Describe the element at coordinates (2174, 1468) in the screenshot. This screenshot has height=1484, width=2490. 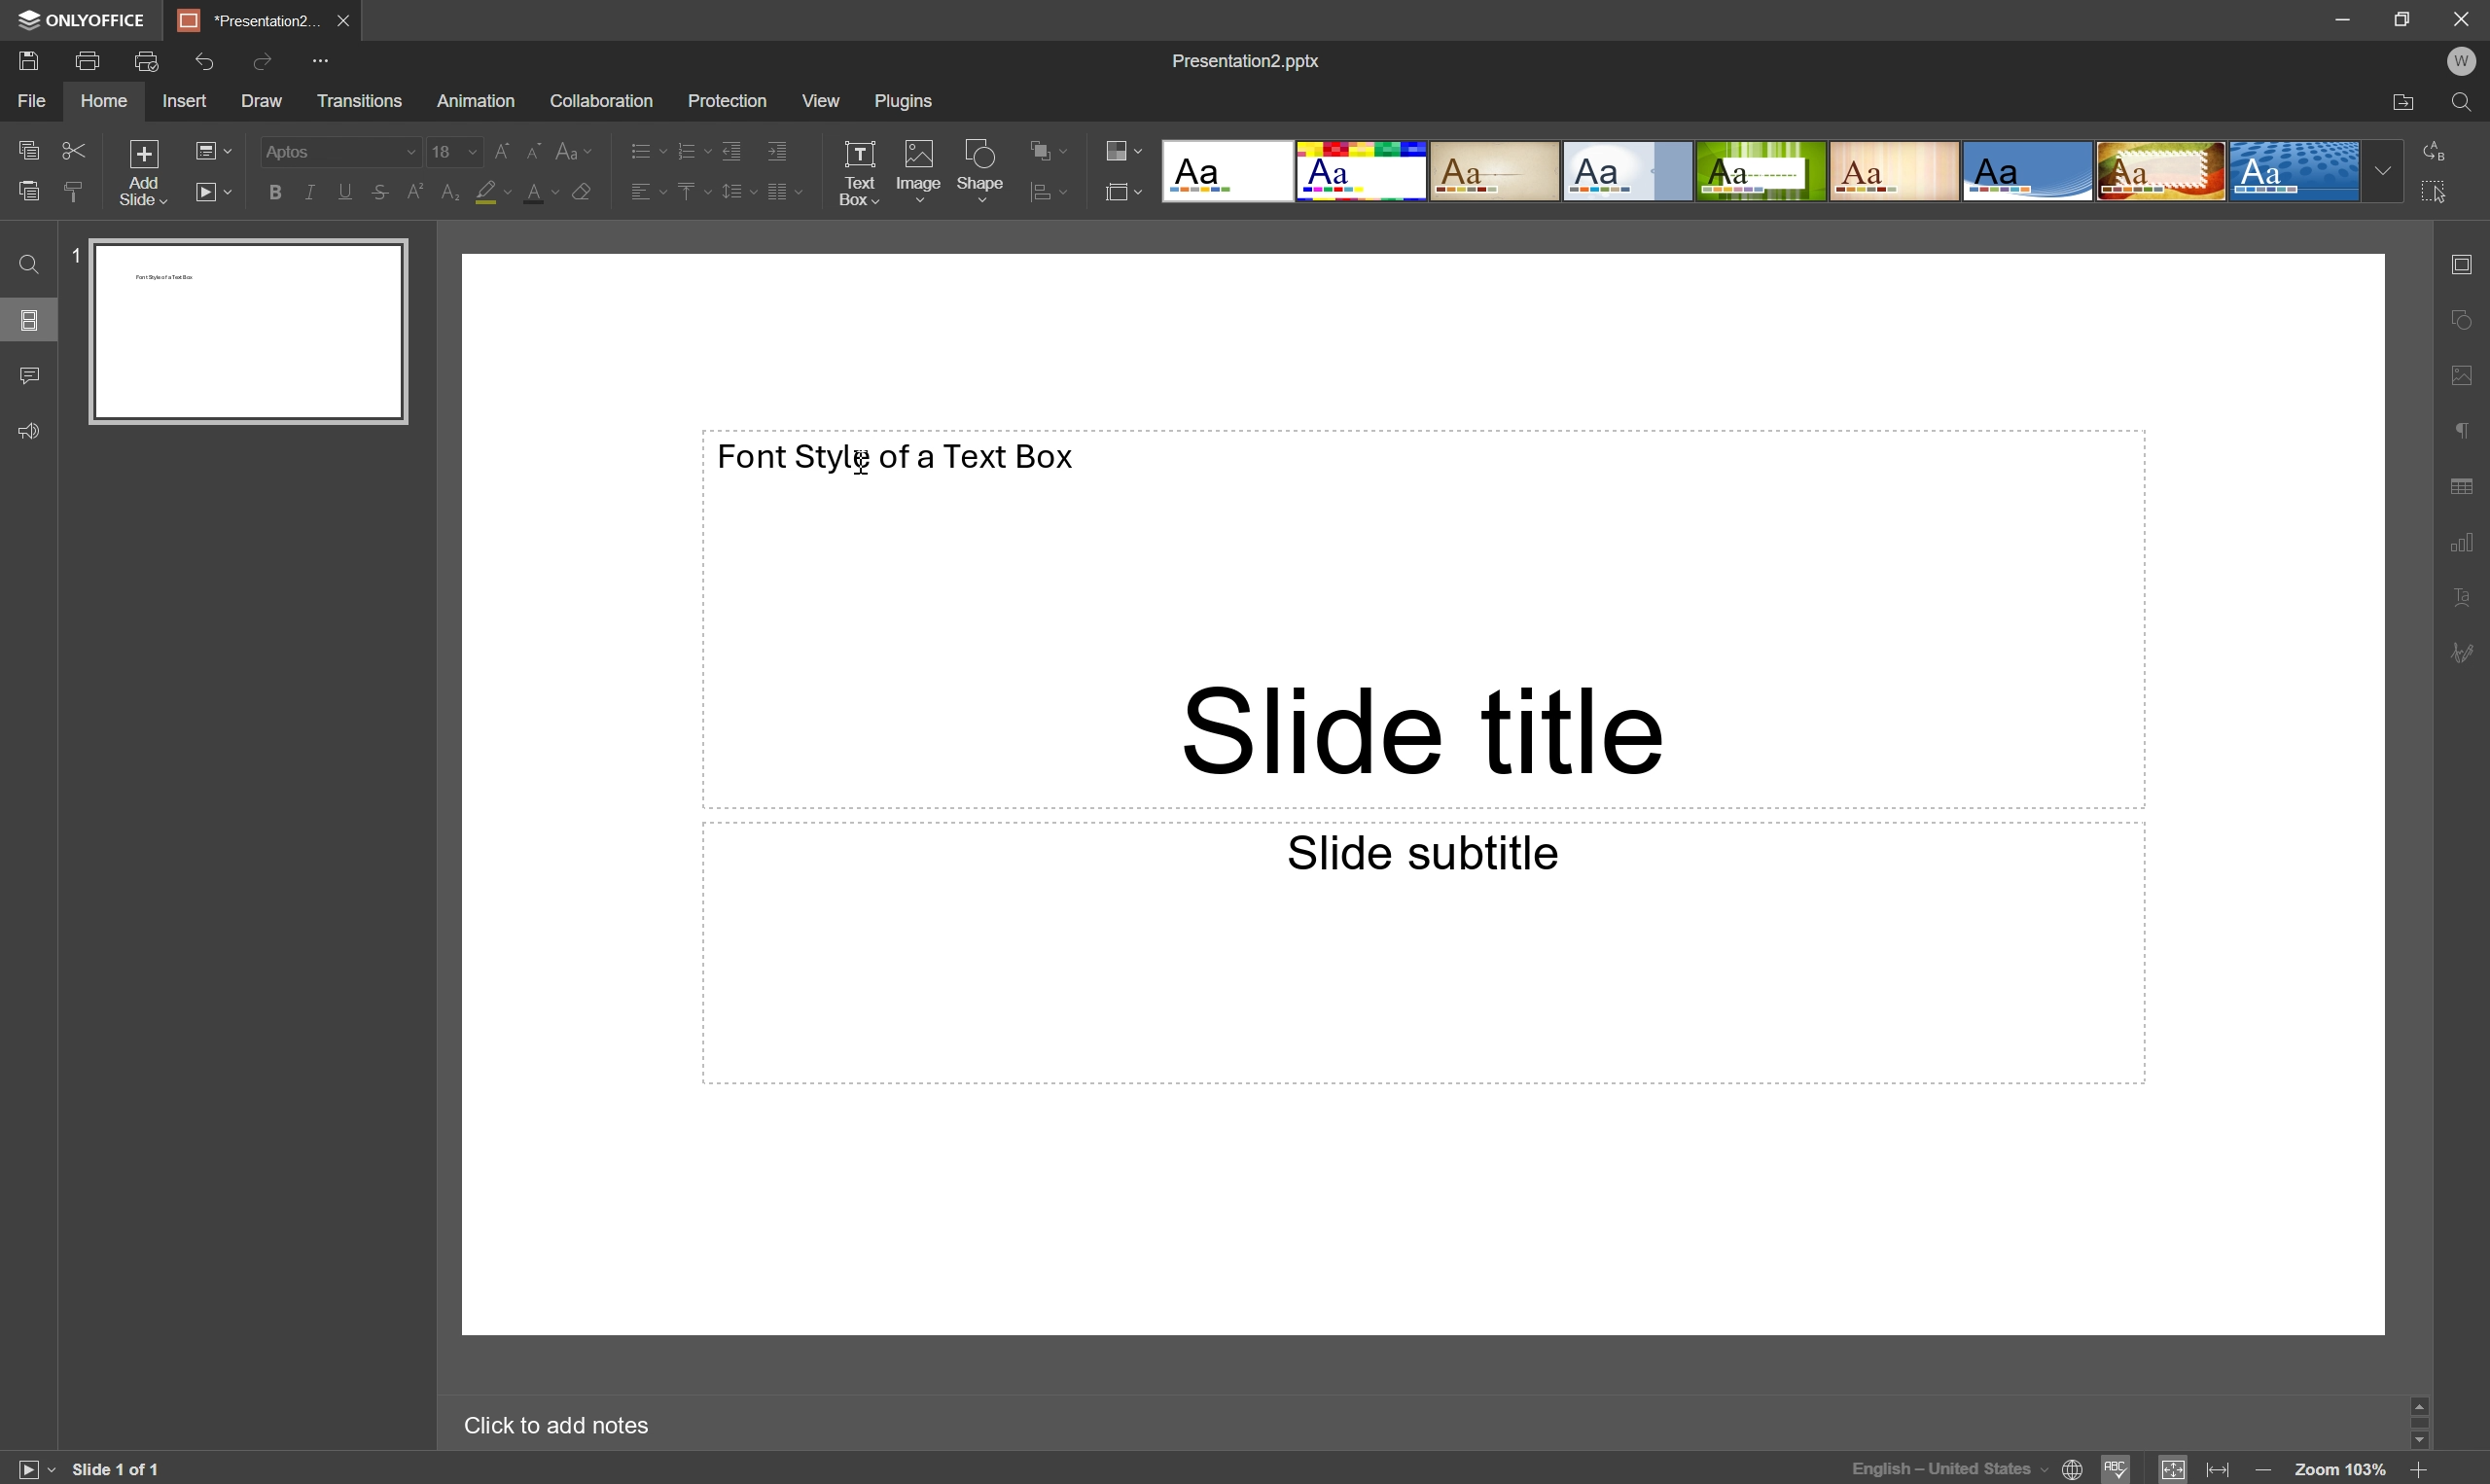
I see `Fit to slide` at that location.